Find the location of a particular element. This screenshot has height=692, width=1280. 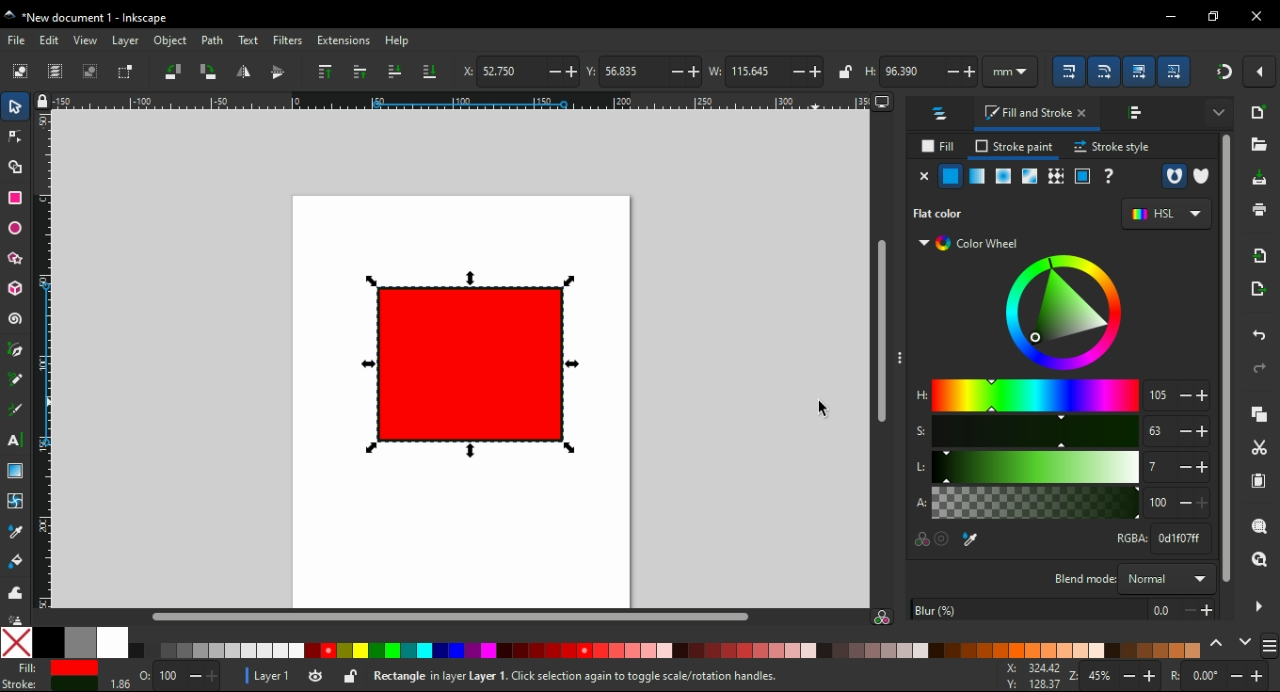

color scroll options is located at coordinates (1229, 643).